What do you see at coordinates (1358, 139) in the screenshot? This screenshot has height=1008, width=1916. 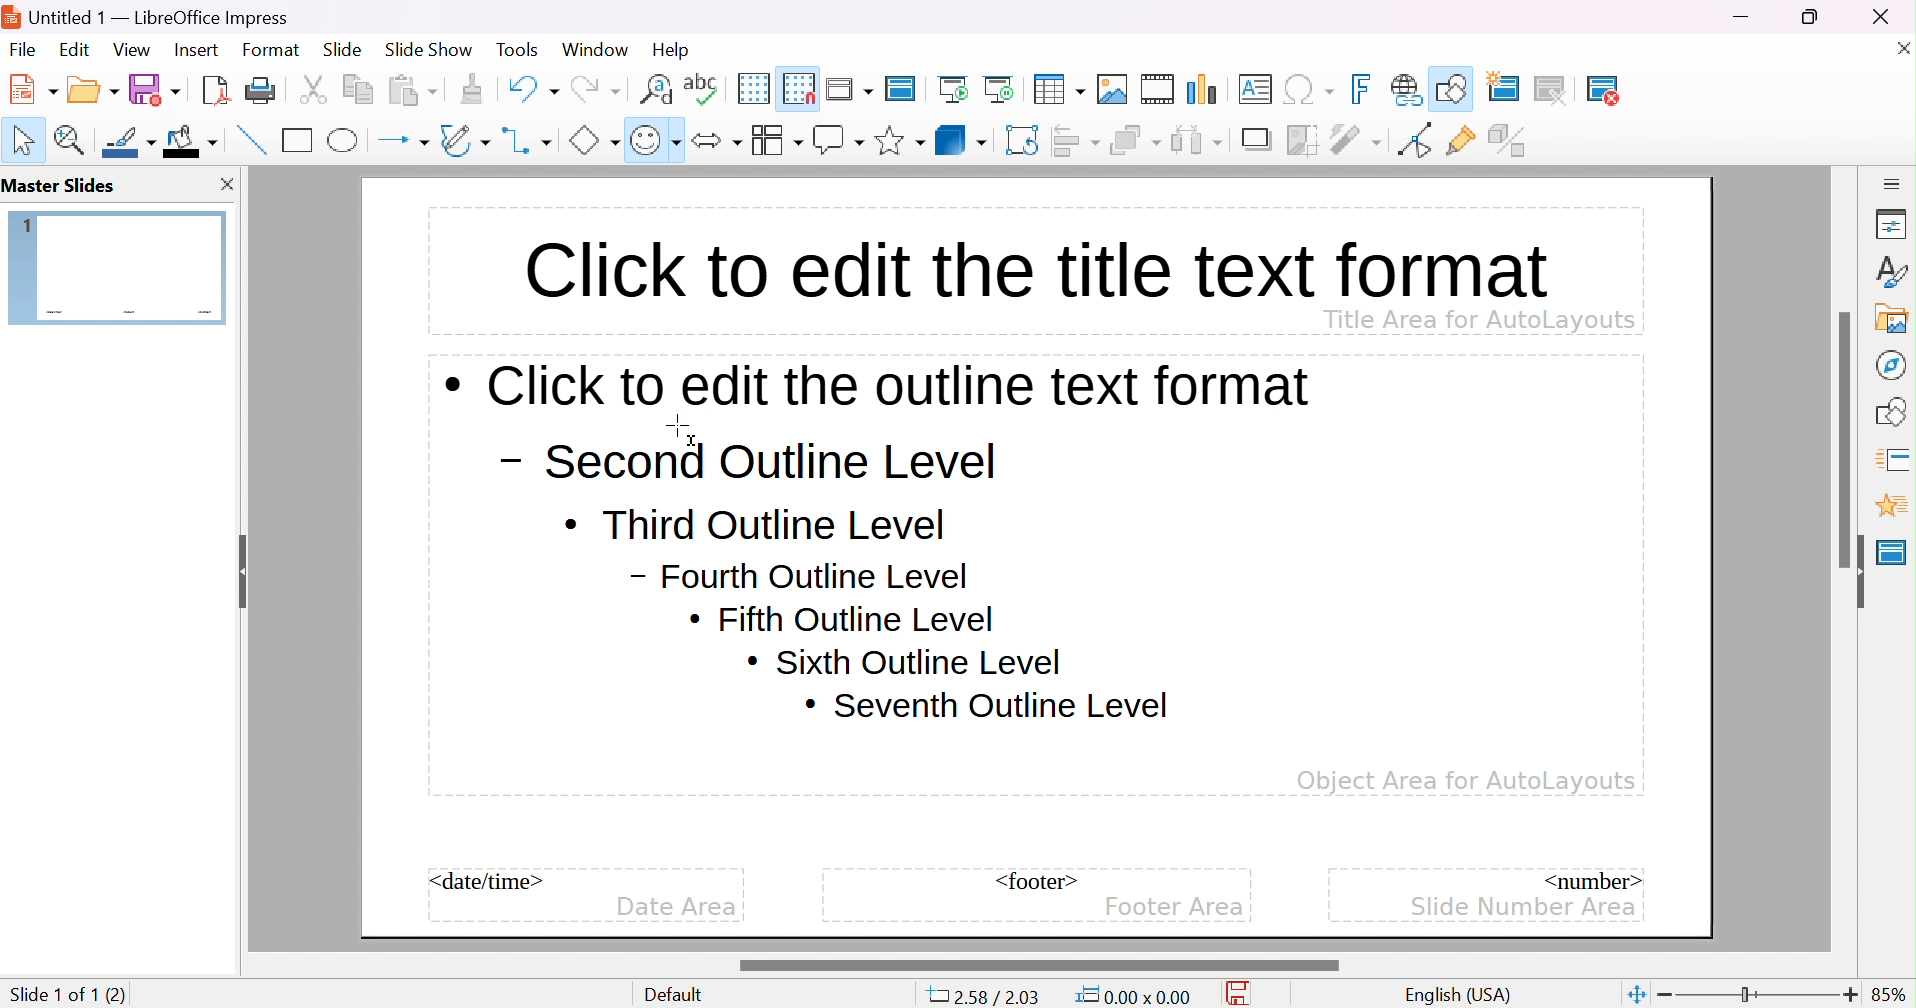 I see `filter` at bounding box center [1358, 139].